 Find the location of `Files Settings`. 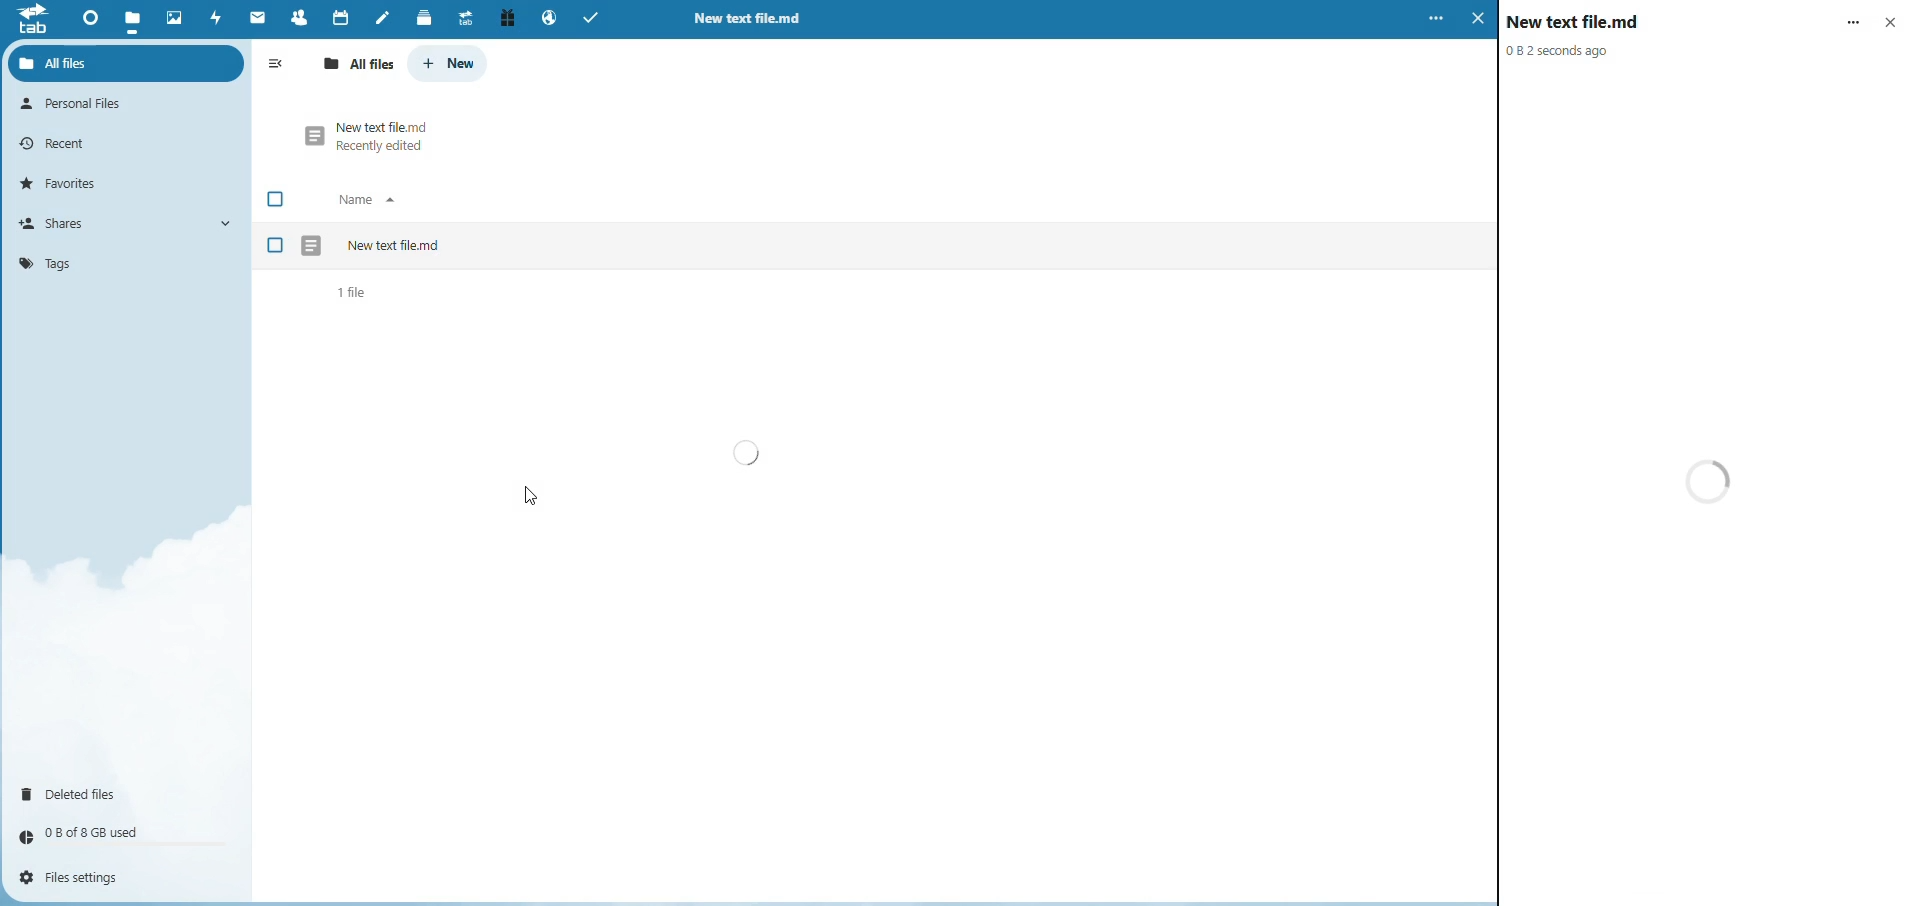

Files Settings is located at coordinates (80, 878).